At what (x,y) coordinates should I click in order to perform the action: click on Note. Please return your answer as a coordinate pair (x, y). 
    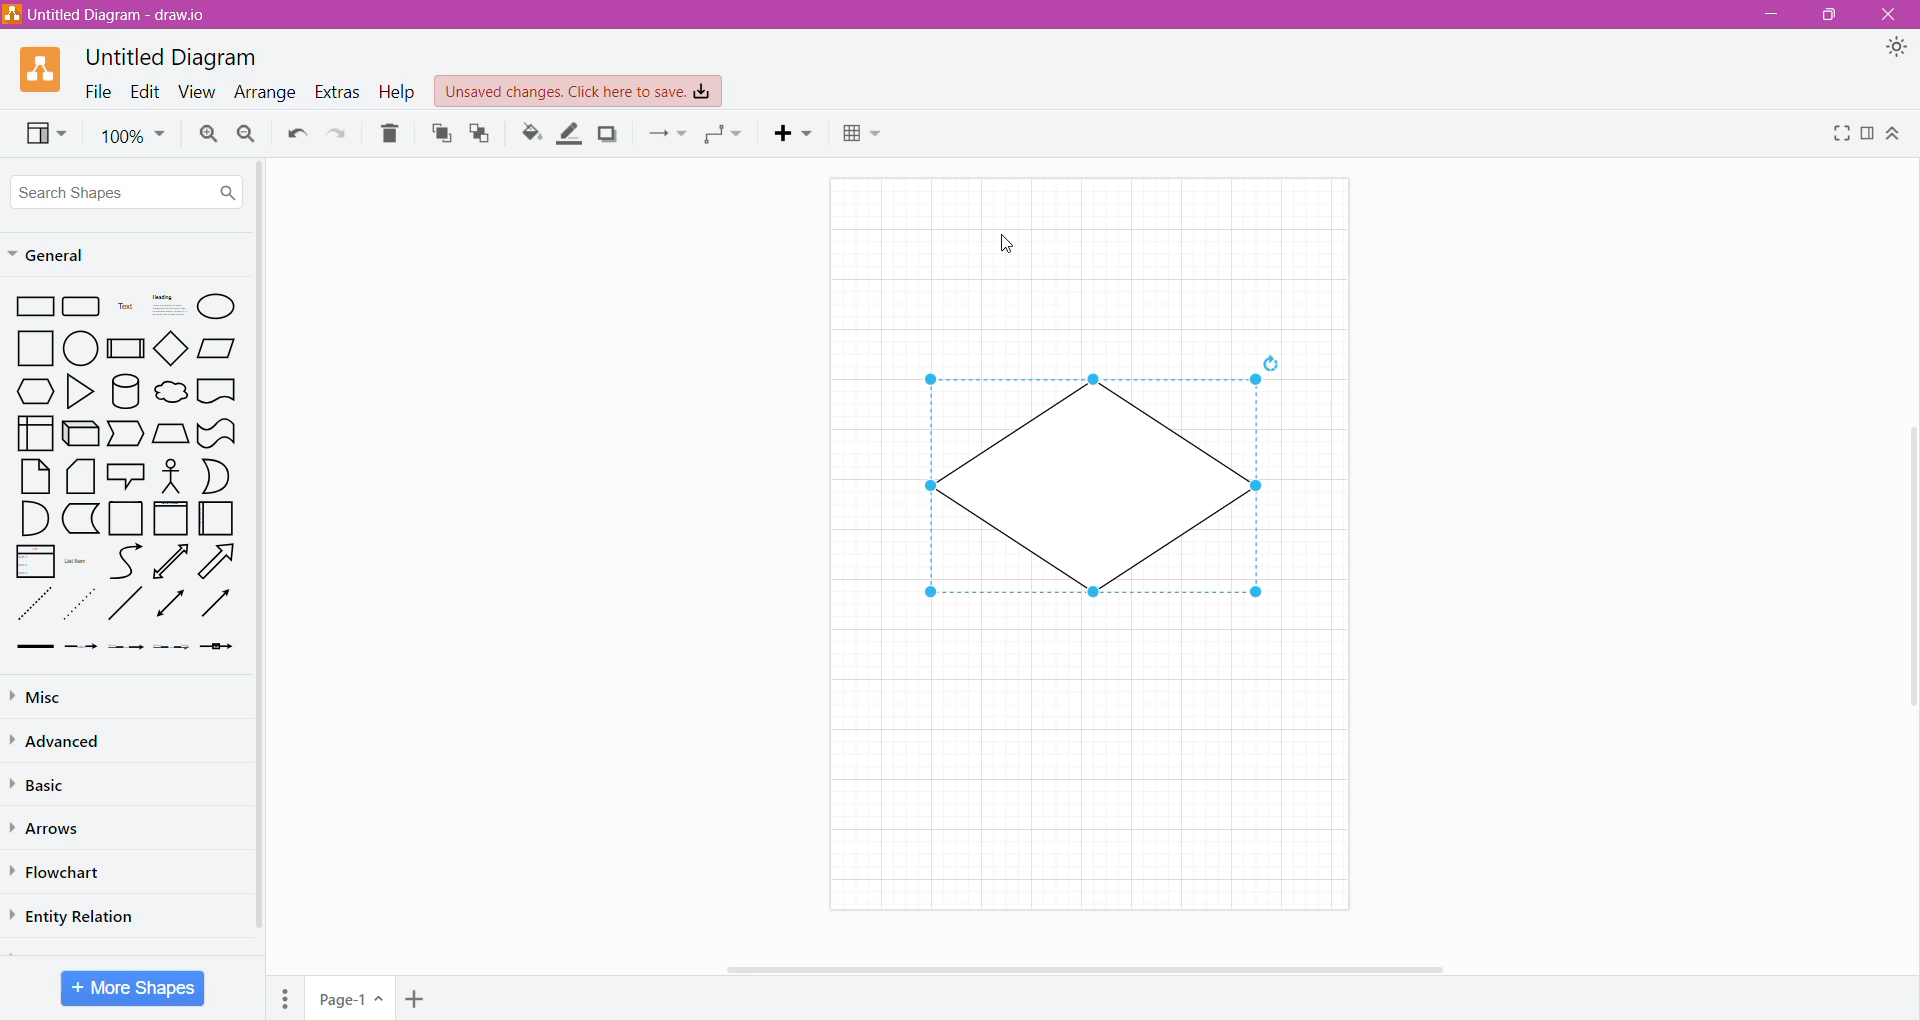
    Looking at the image, I should click on (35, 476).